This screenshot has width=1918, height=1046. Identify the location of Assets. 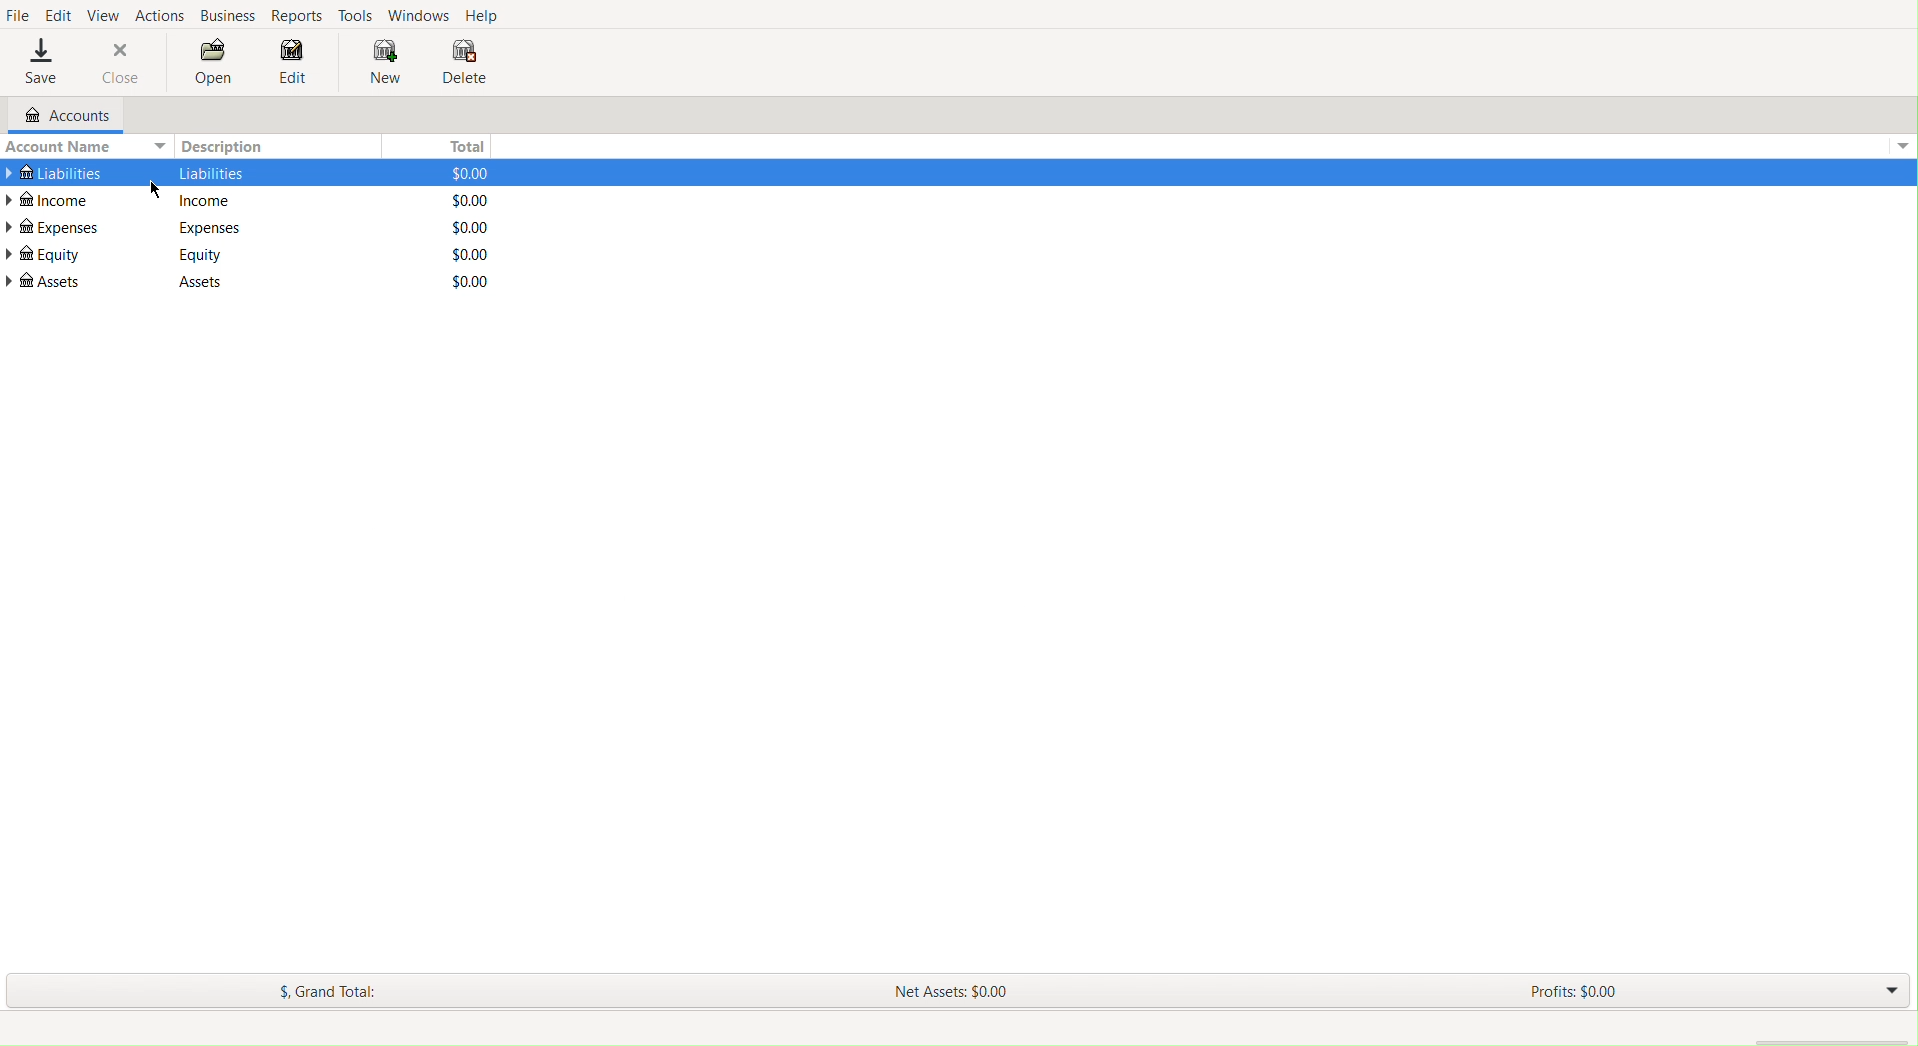
(191, 282).